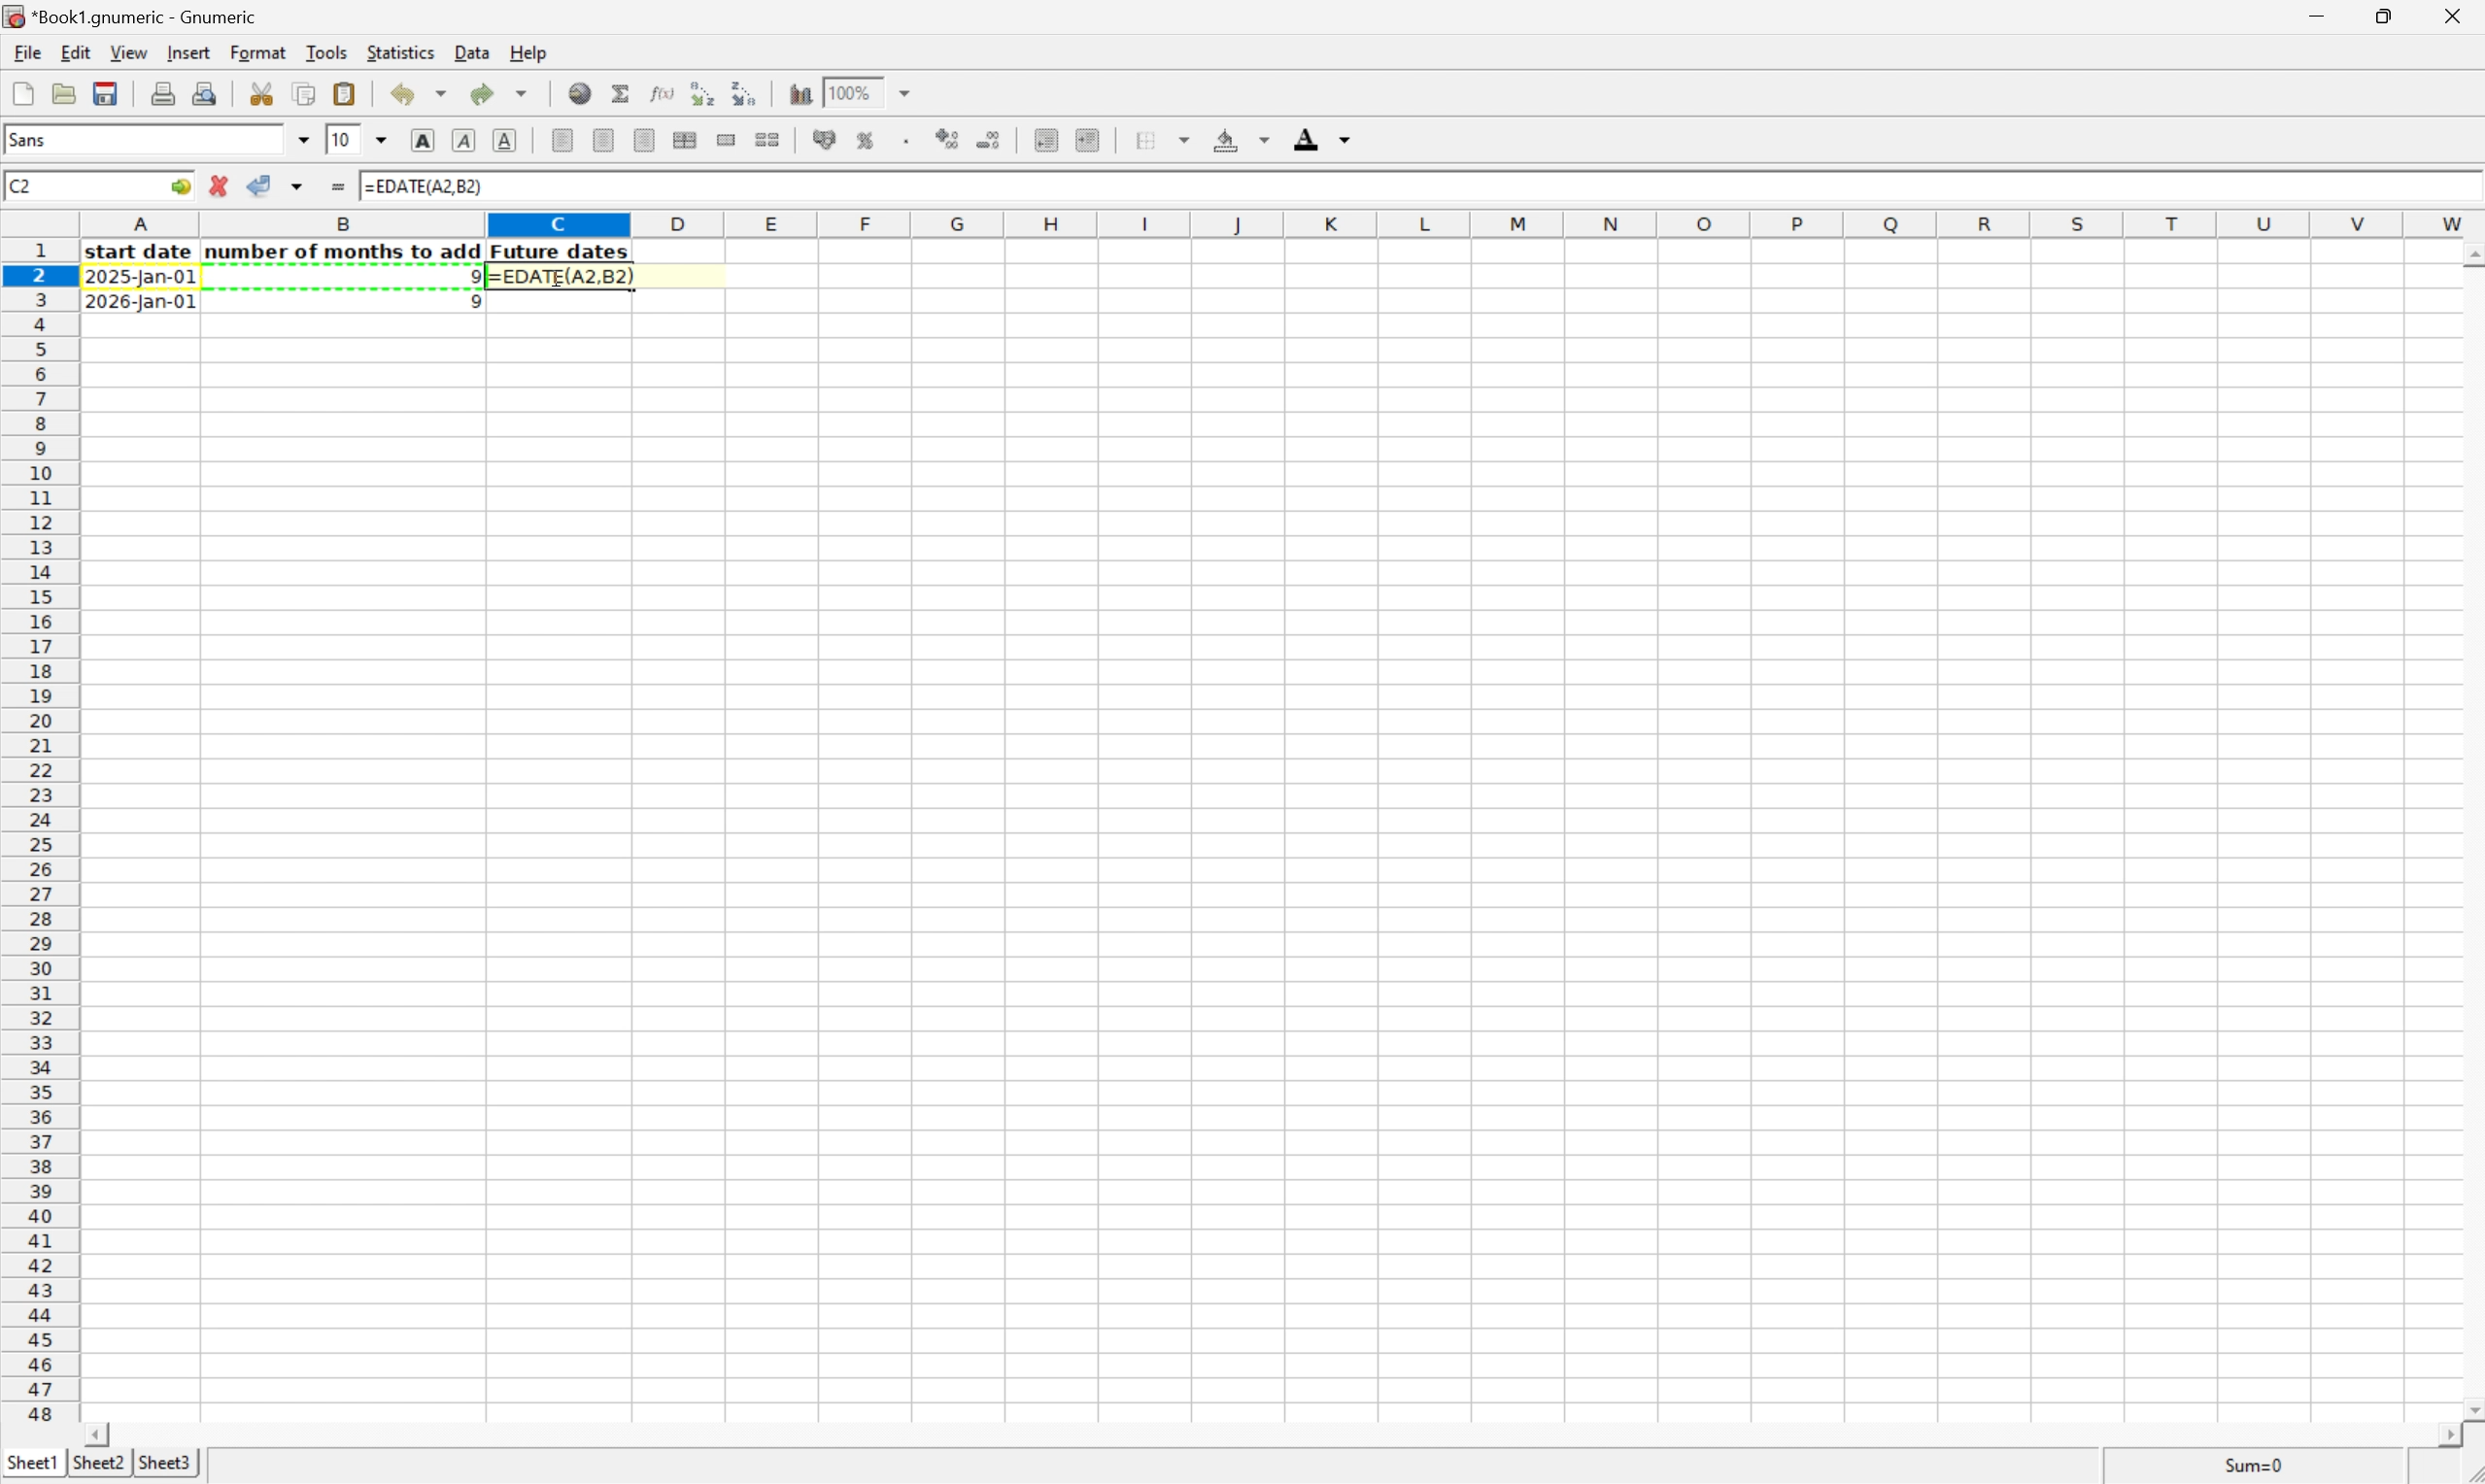 The width and height of the screenshot is (2485, 1484). I want to click on Data, so click(472, 52).